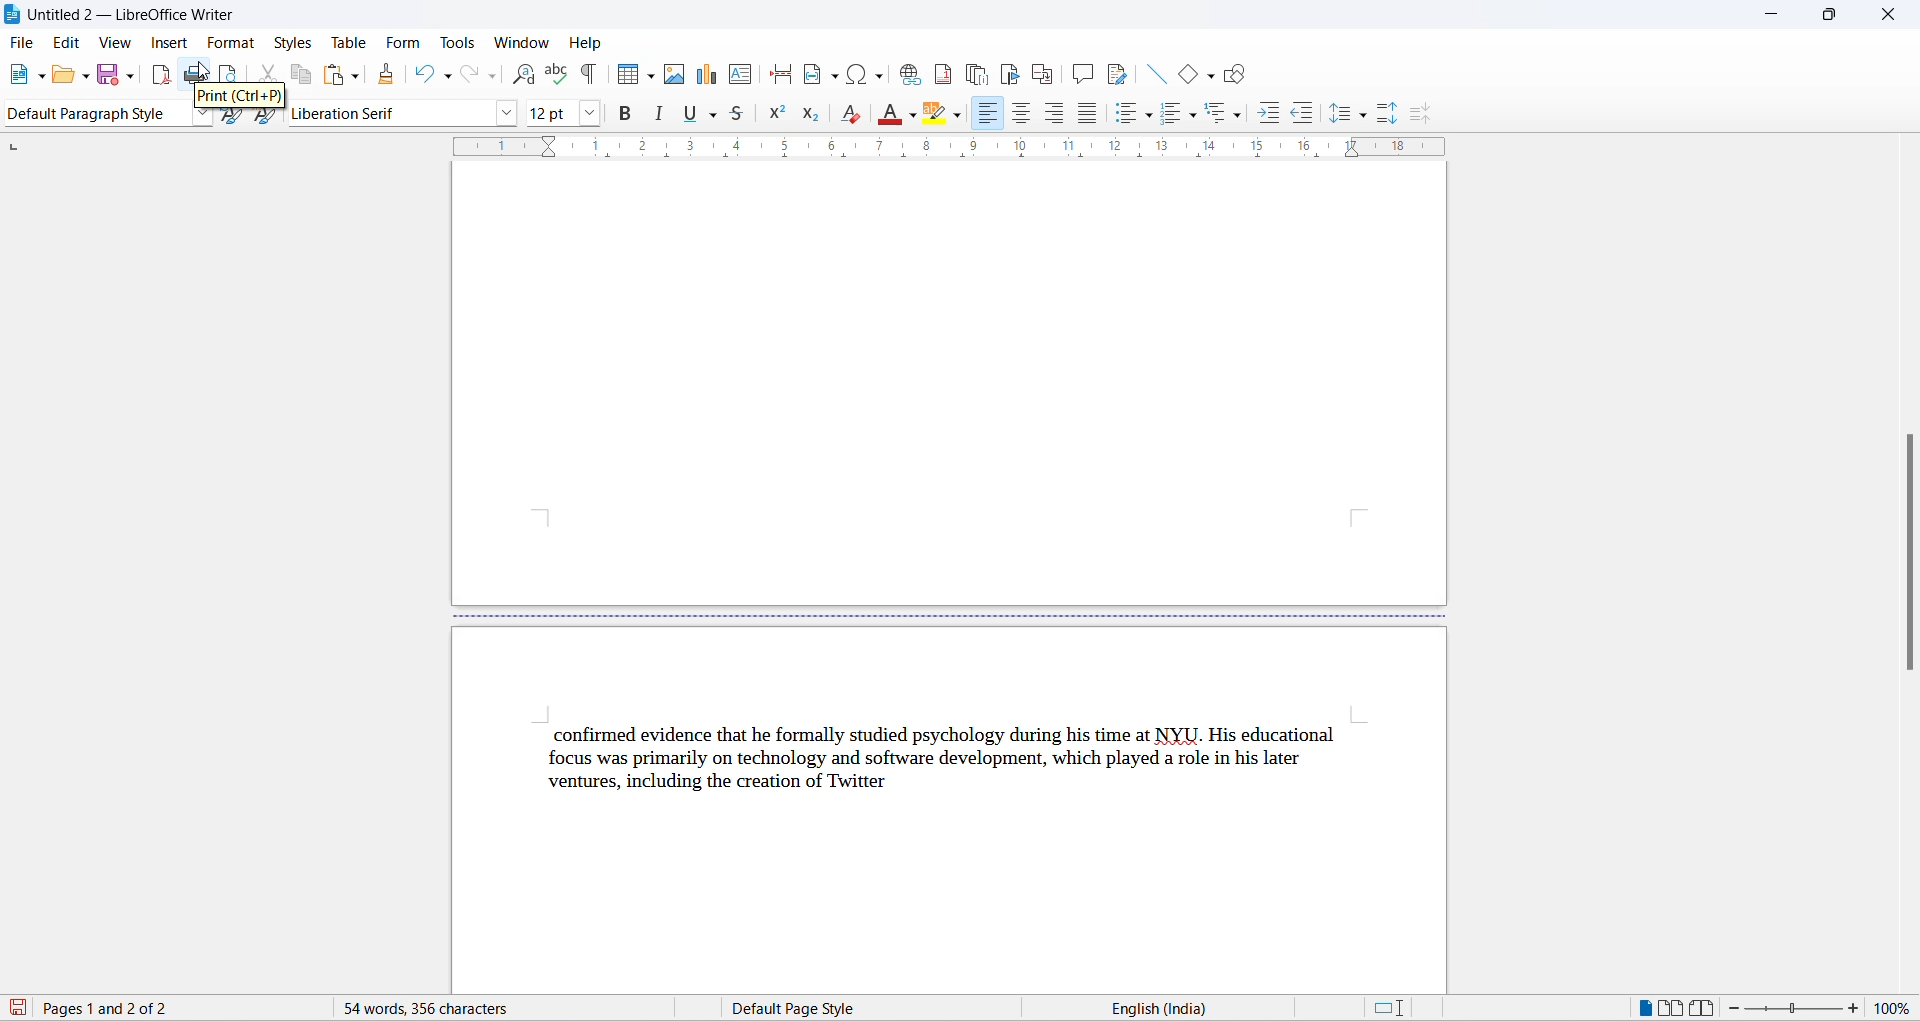  Describe the element at coordinates (820, 74) in the screenshot. I see `insert filed` at that location.